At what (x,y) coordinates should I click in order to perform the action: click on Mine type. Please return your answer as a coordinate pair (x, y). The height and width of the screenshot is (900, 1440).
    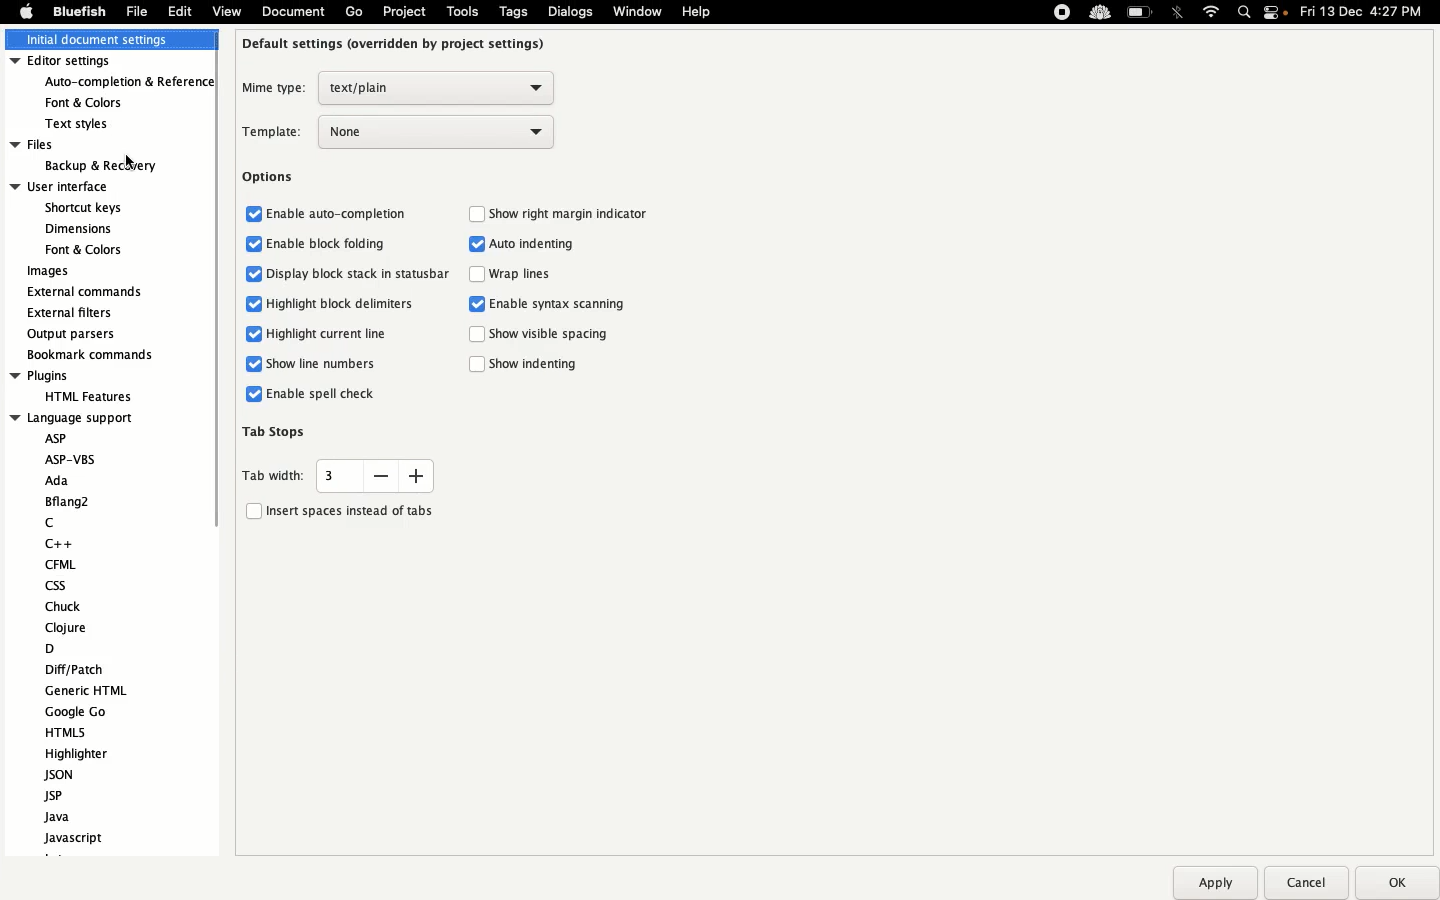
    Looking at the image, I should click on (397, 89).